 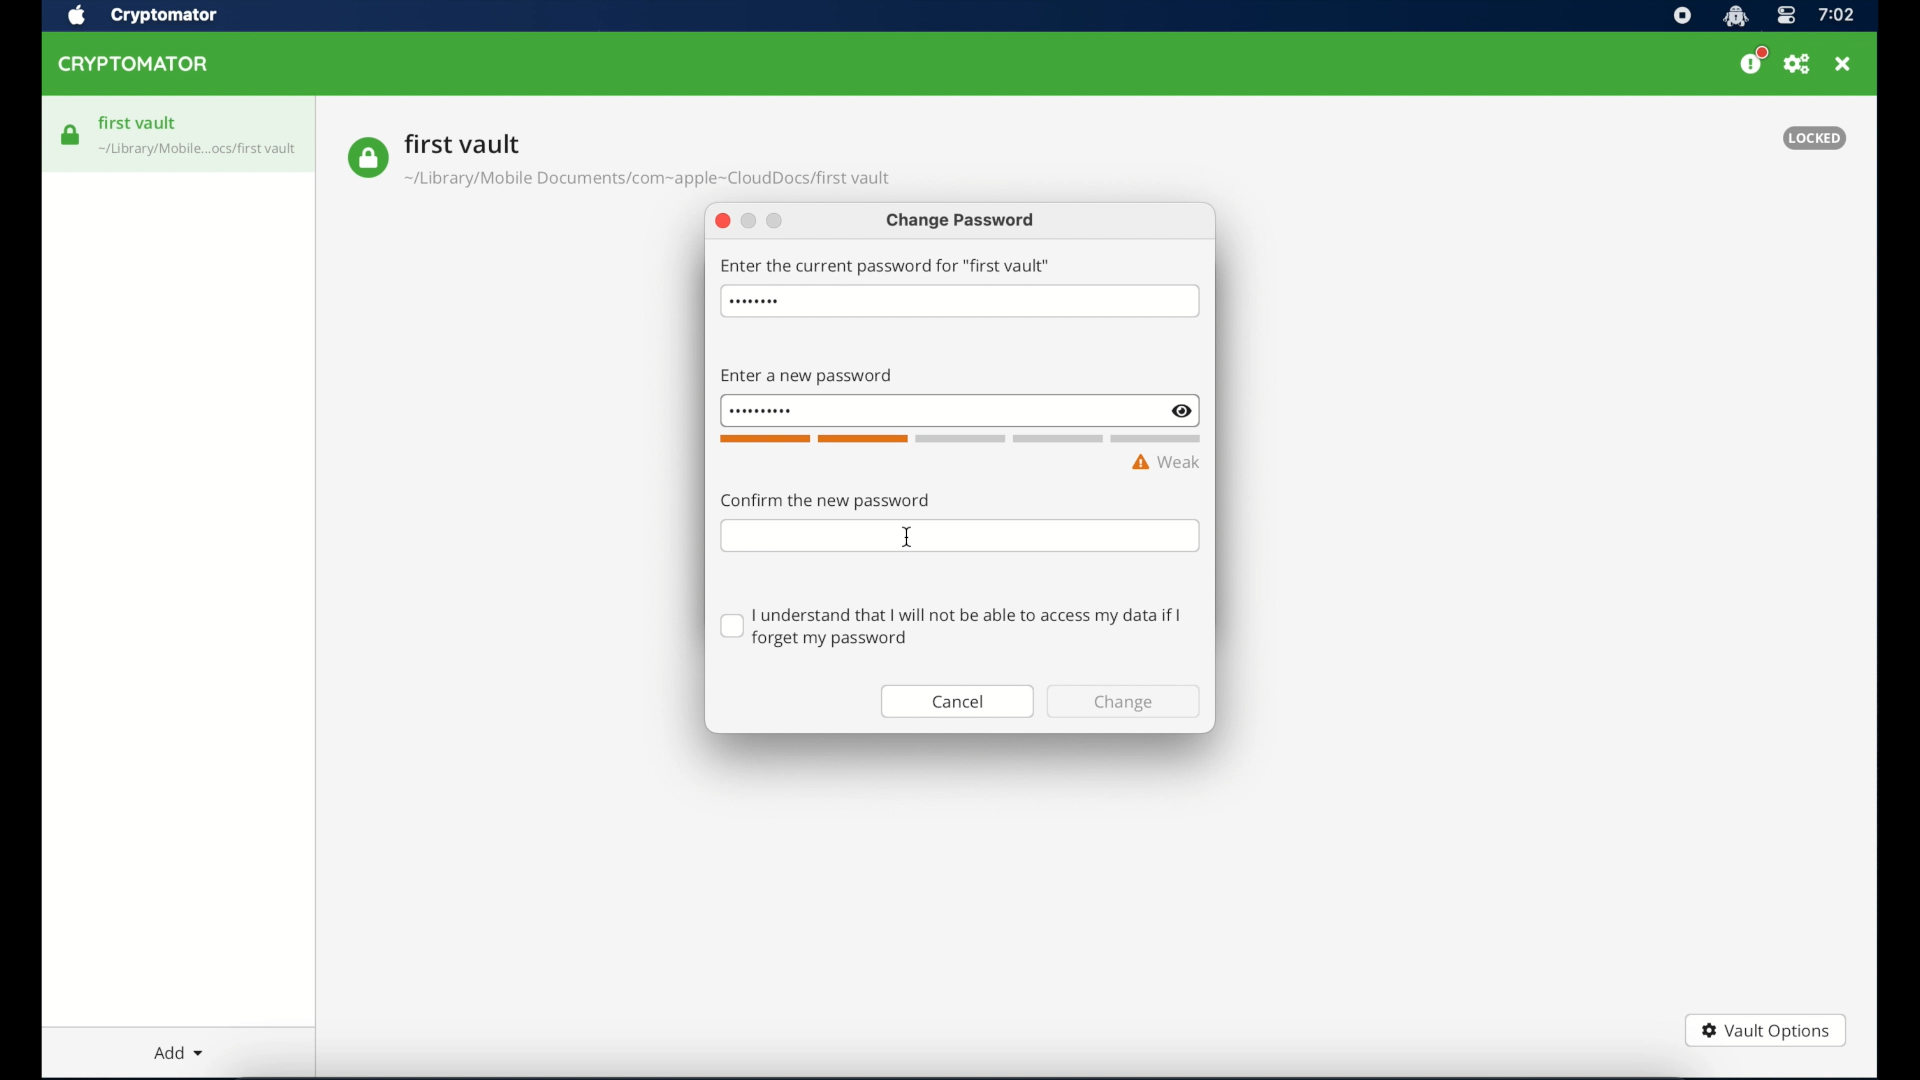 I want to click on time, so click(x=1836, y=16).